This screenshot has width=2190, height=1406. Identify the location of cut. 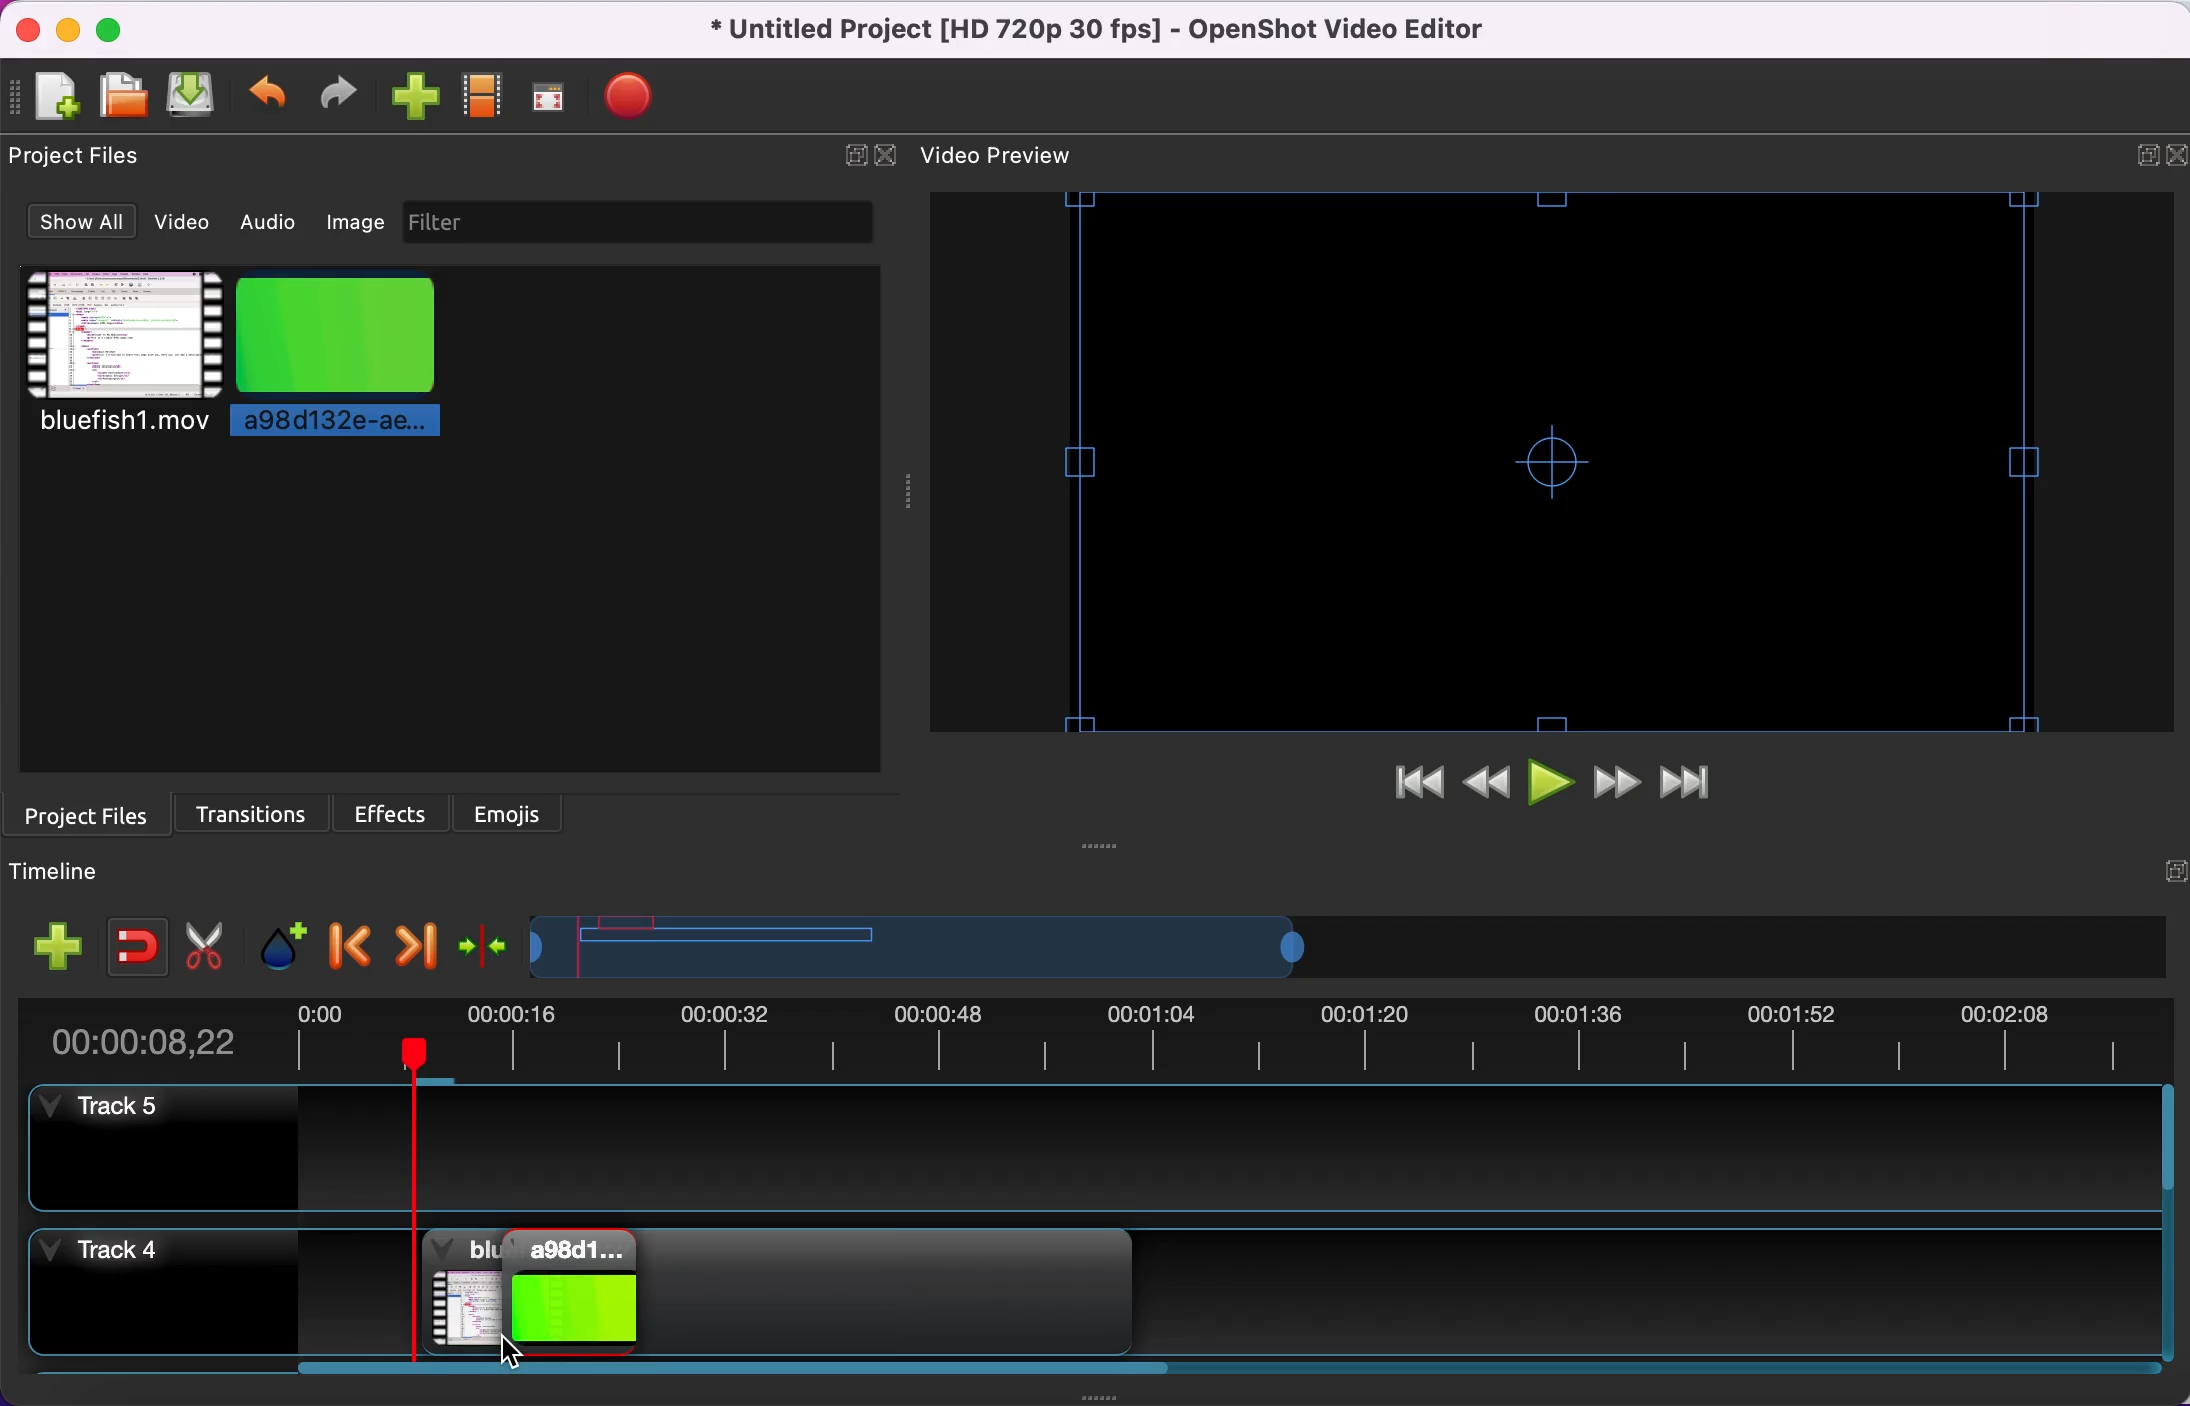
(207, 941).